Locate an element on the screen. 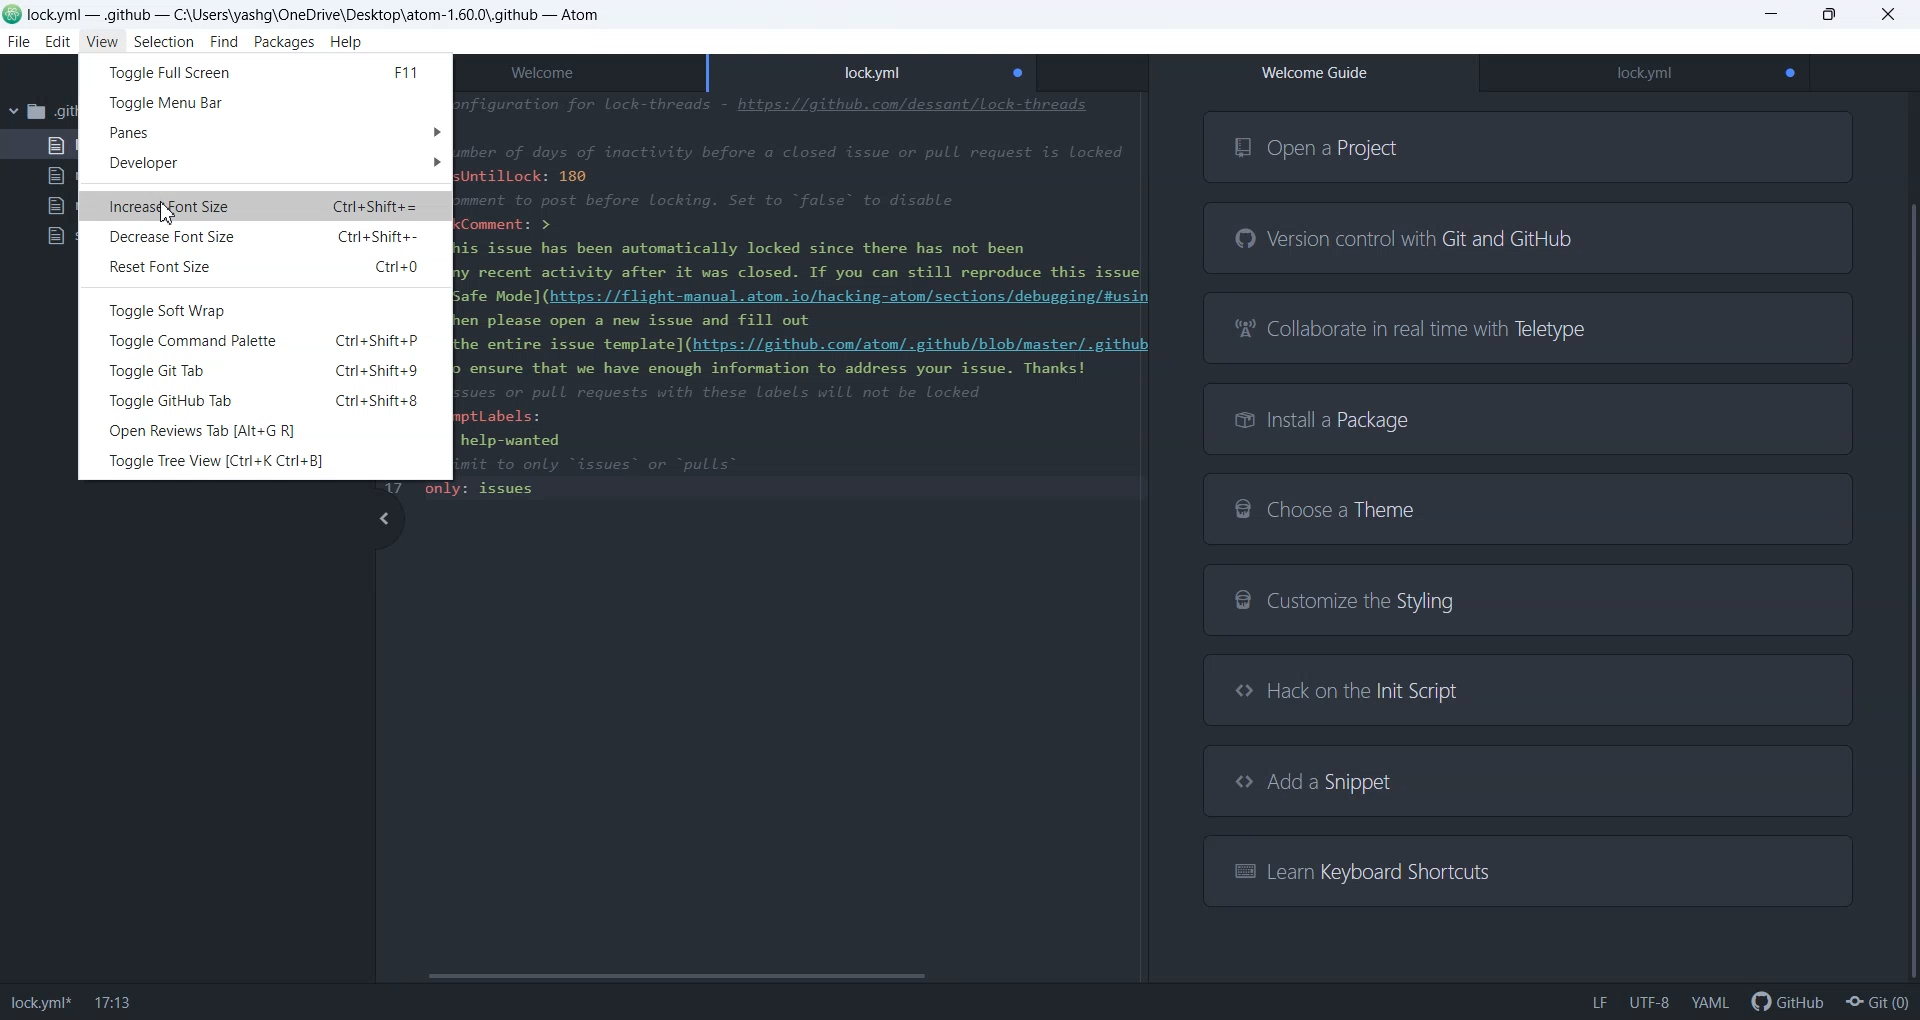 This screenshot has width=1920, height=1020. File is located at coordinates (18, 42).